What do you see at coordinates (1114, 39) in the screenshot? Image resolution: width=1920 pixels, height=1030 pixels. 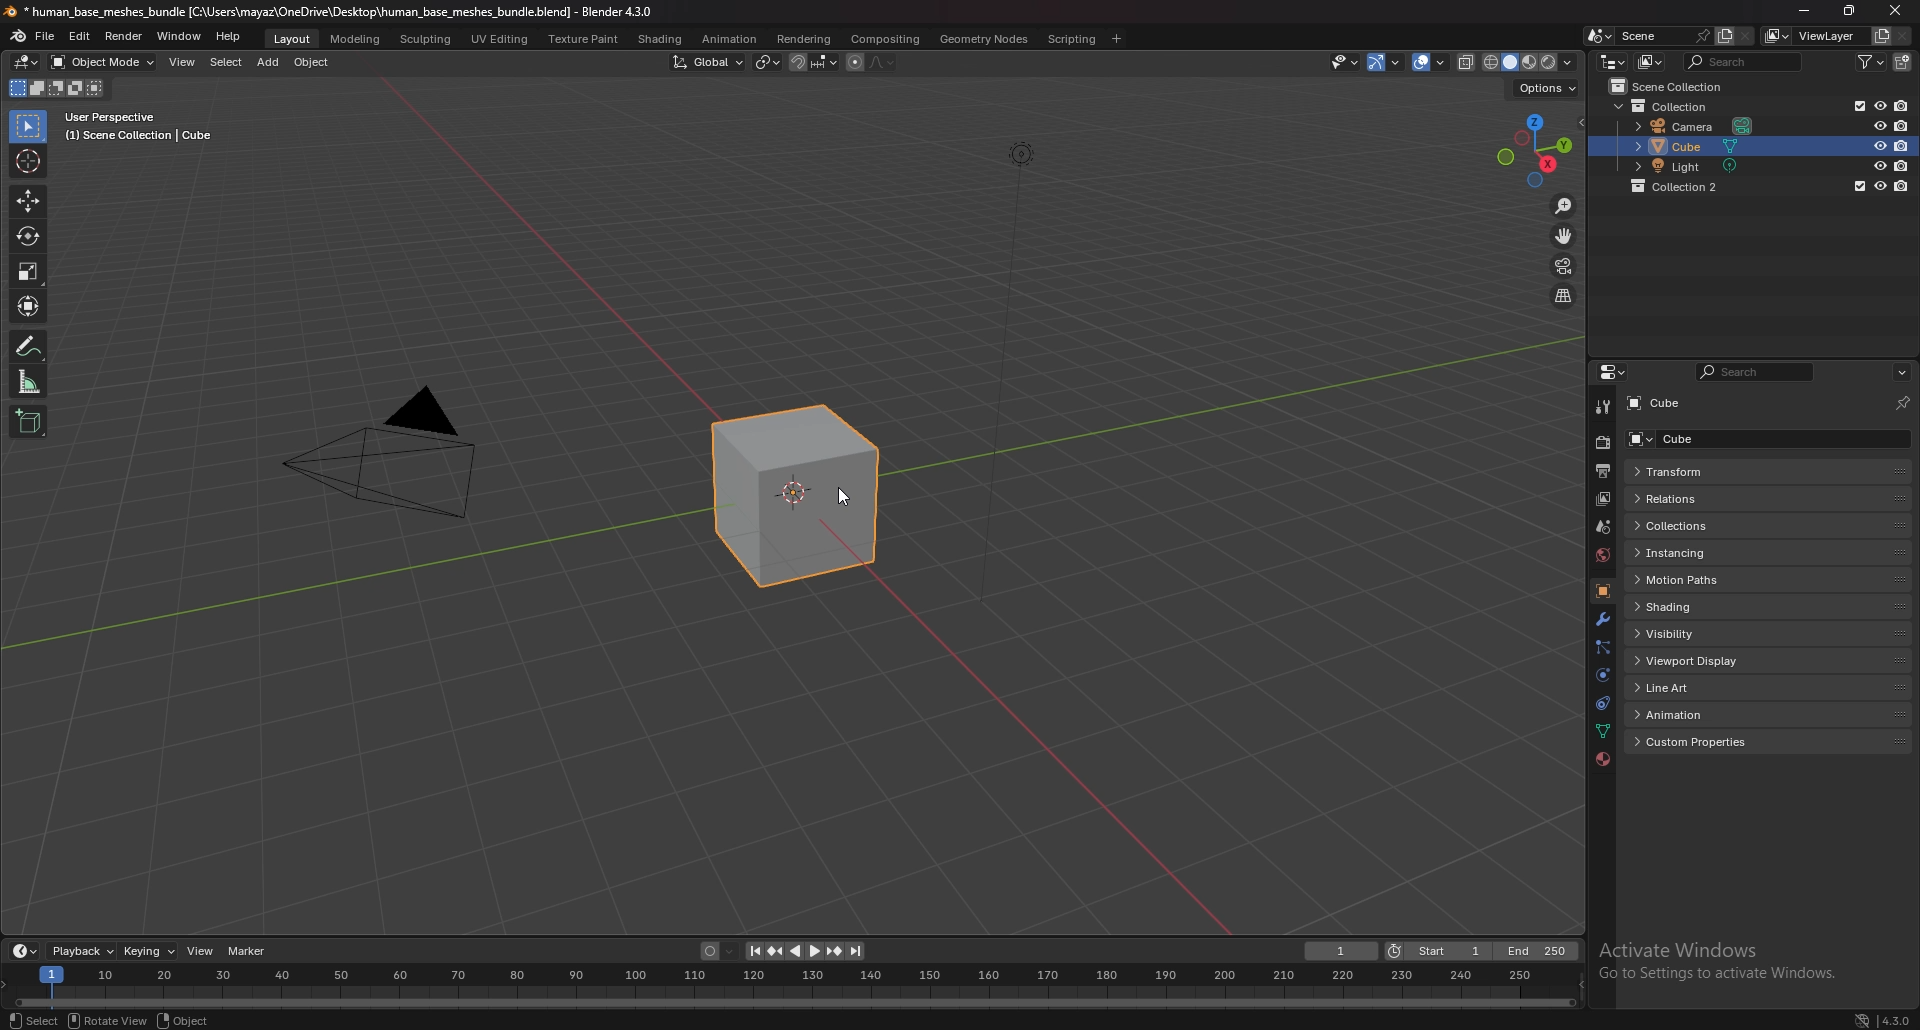 I see `add workspace` at bounding box center [1114, 39].